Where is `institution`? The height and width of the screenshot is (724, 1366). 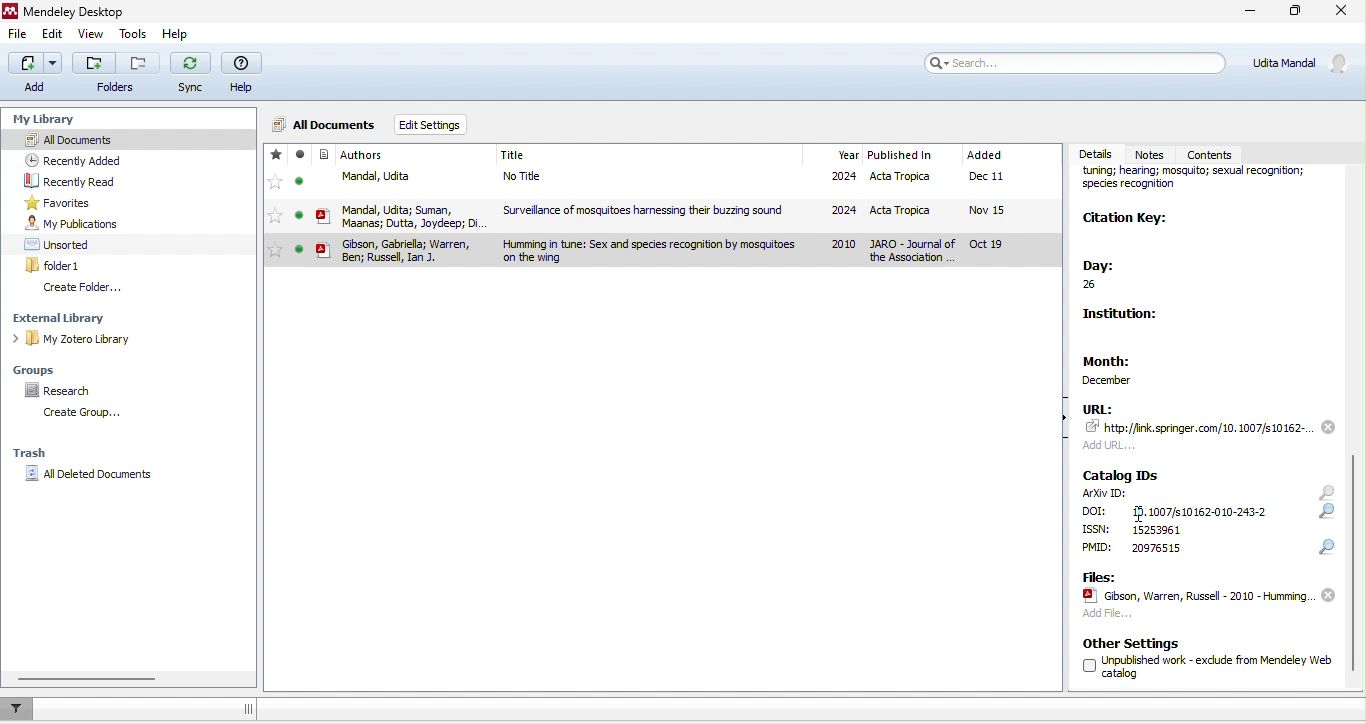 institution is located at coordinates (1127, 318).